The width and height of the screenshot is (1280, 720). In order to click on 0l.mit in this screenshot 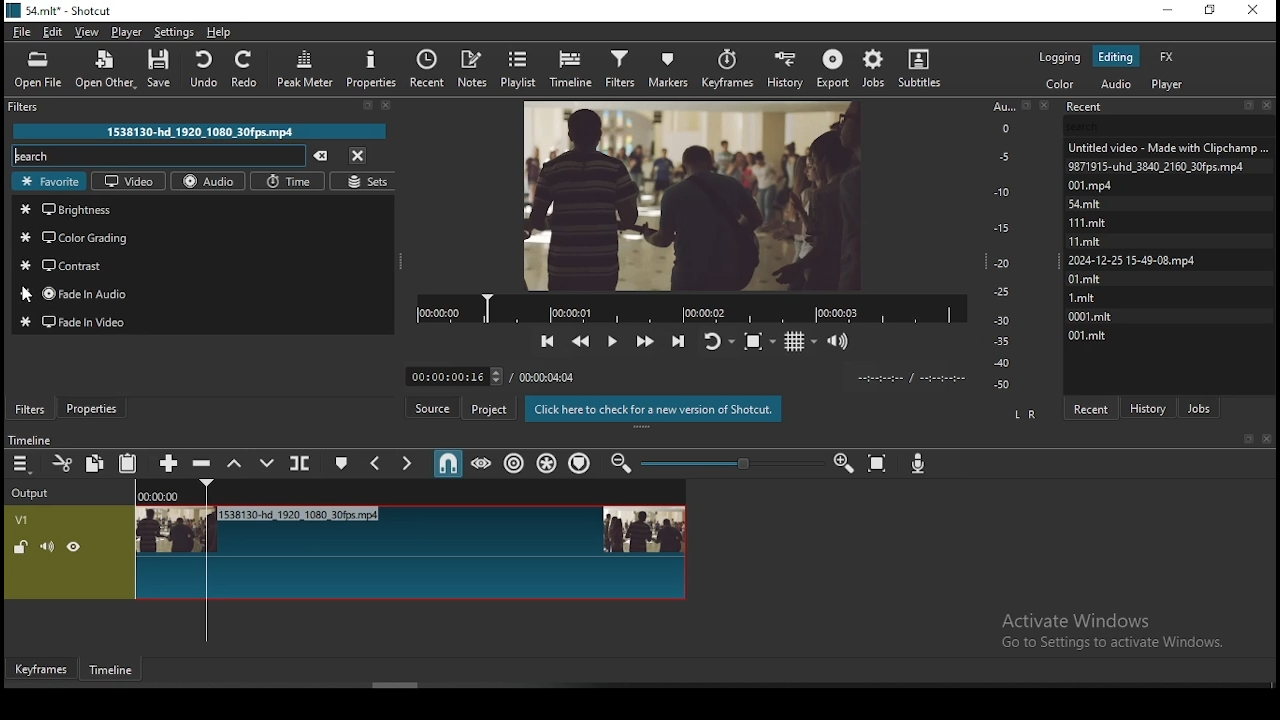, I will do `click(1087, 278)`.